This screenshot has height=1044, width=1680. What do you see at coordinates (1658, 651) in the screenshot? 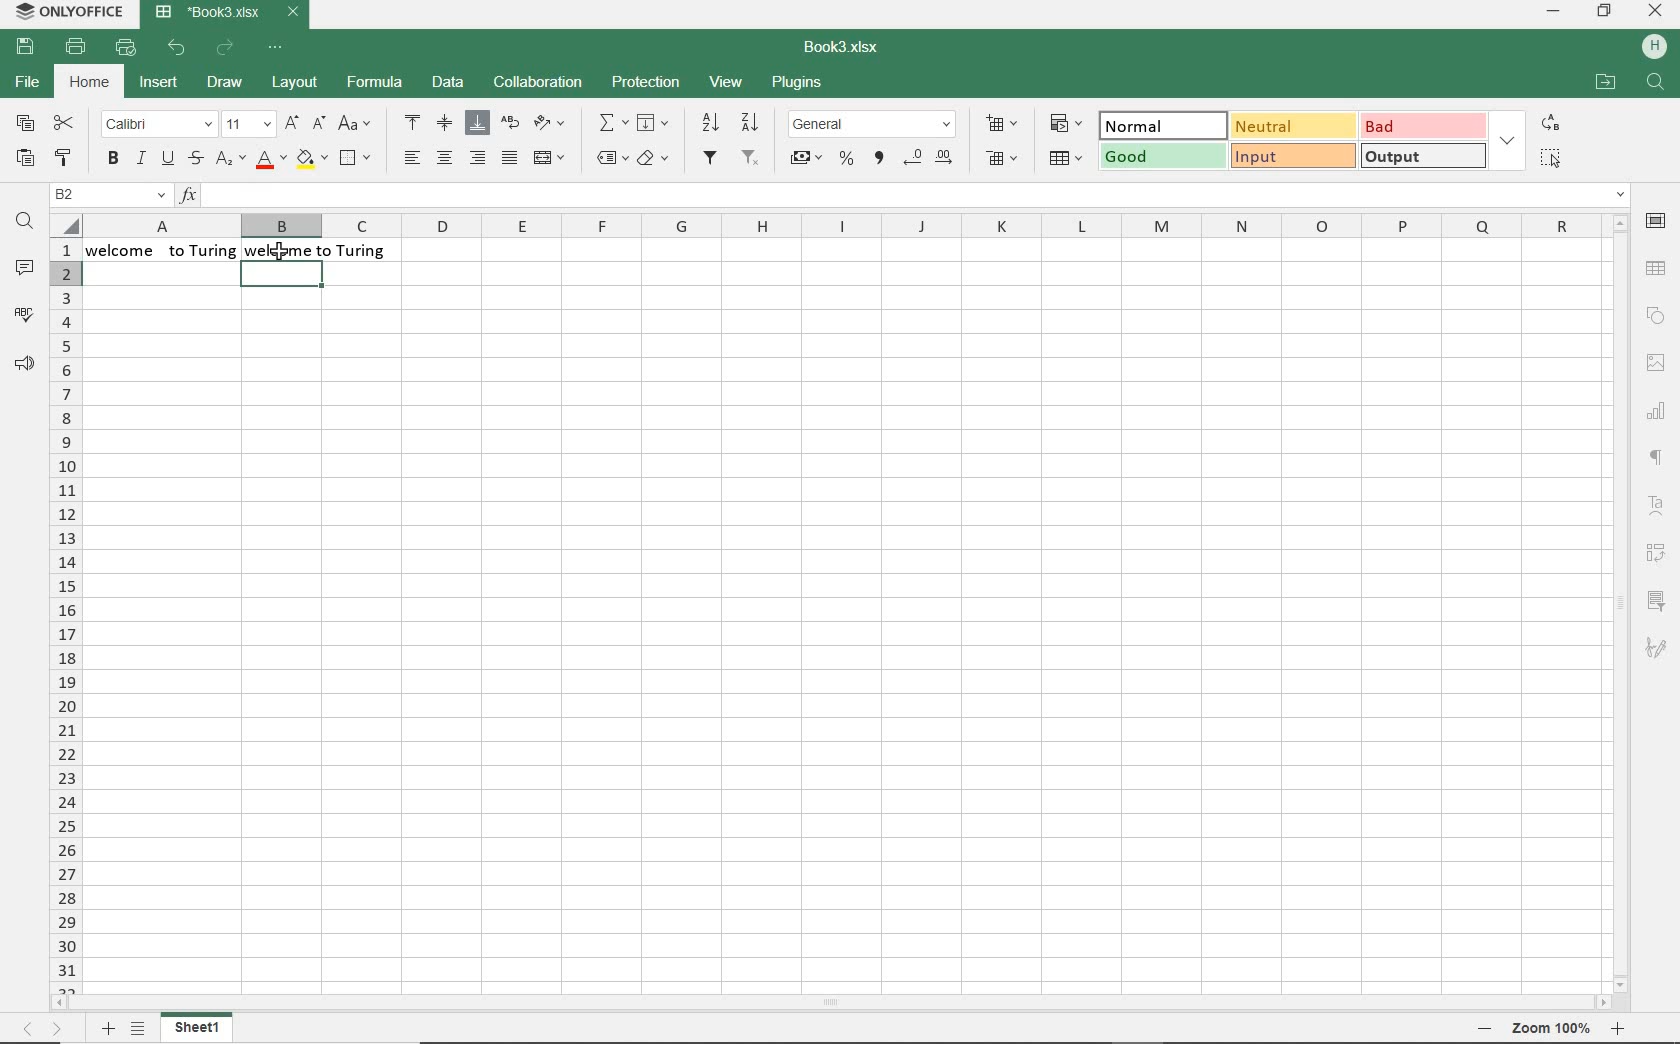
I see `signature` at bounding box center [1658, 651].